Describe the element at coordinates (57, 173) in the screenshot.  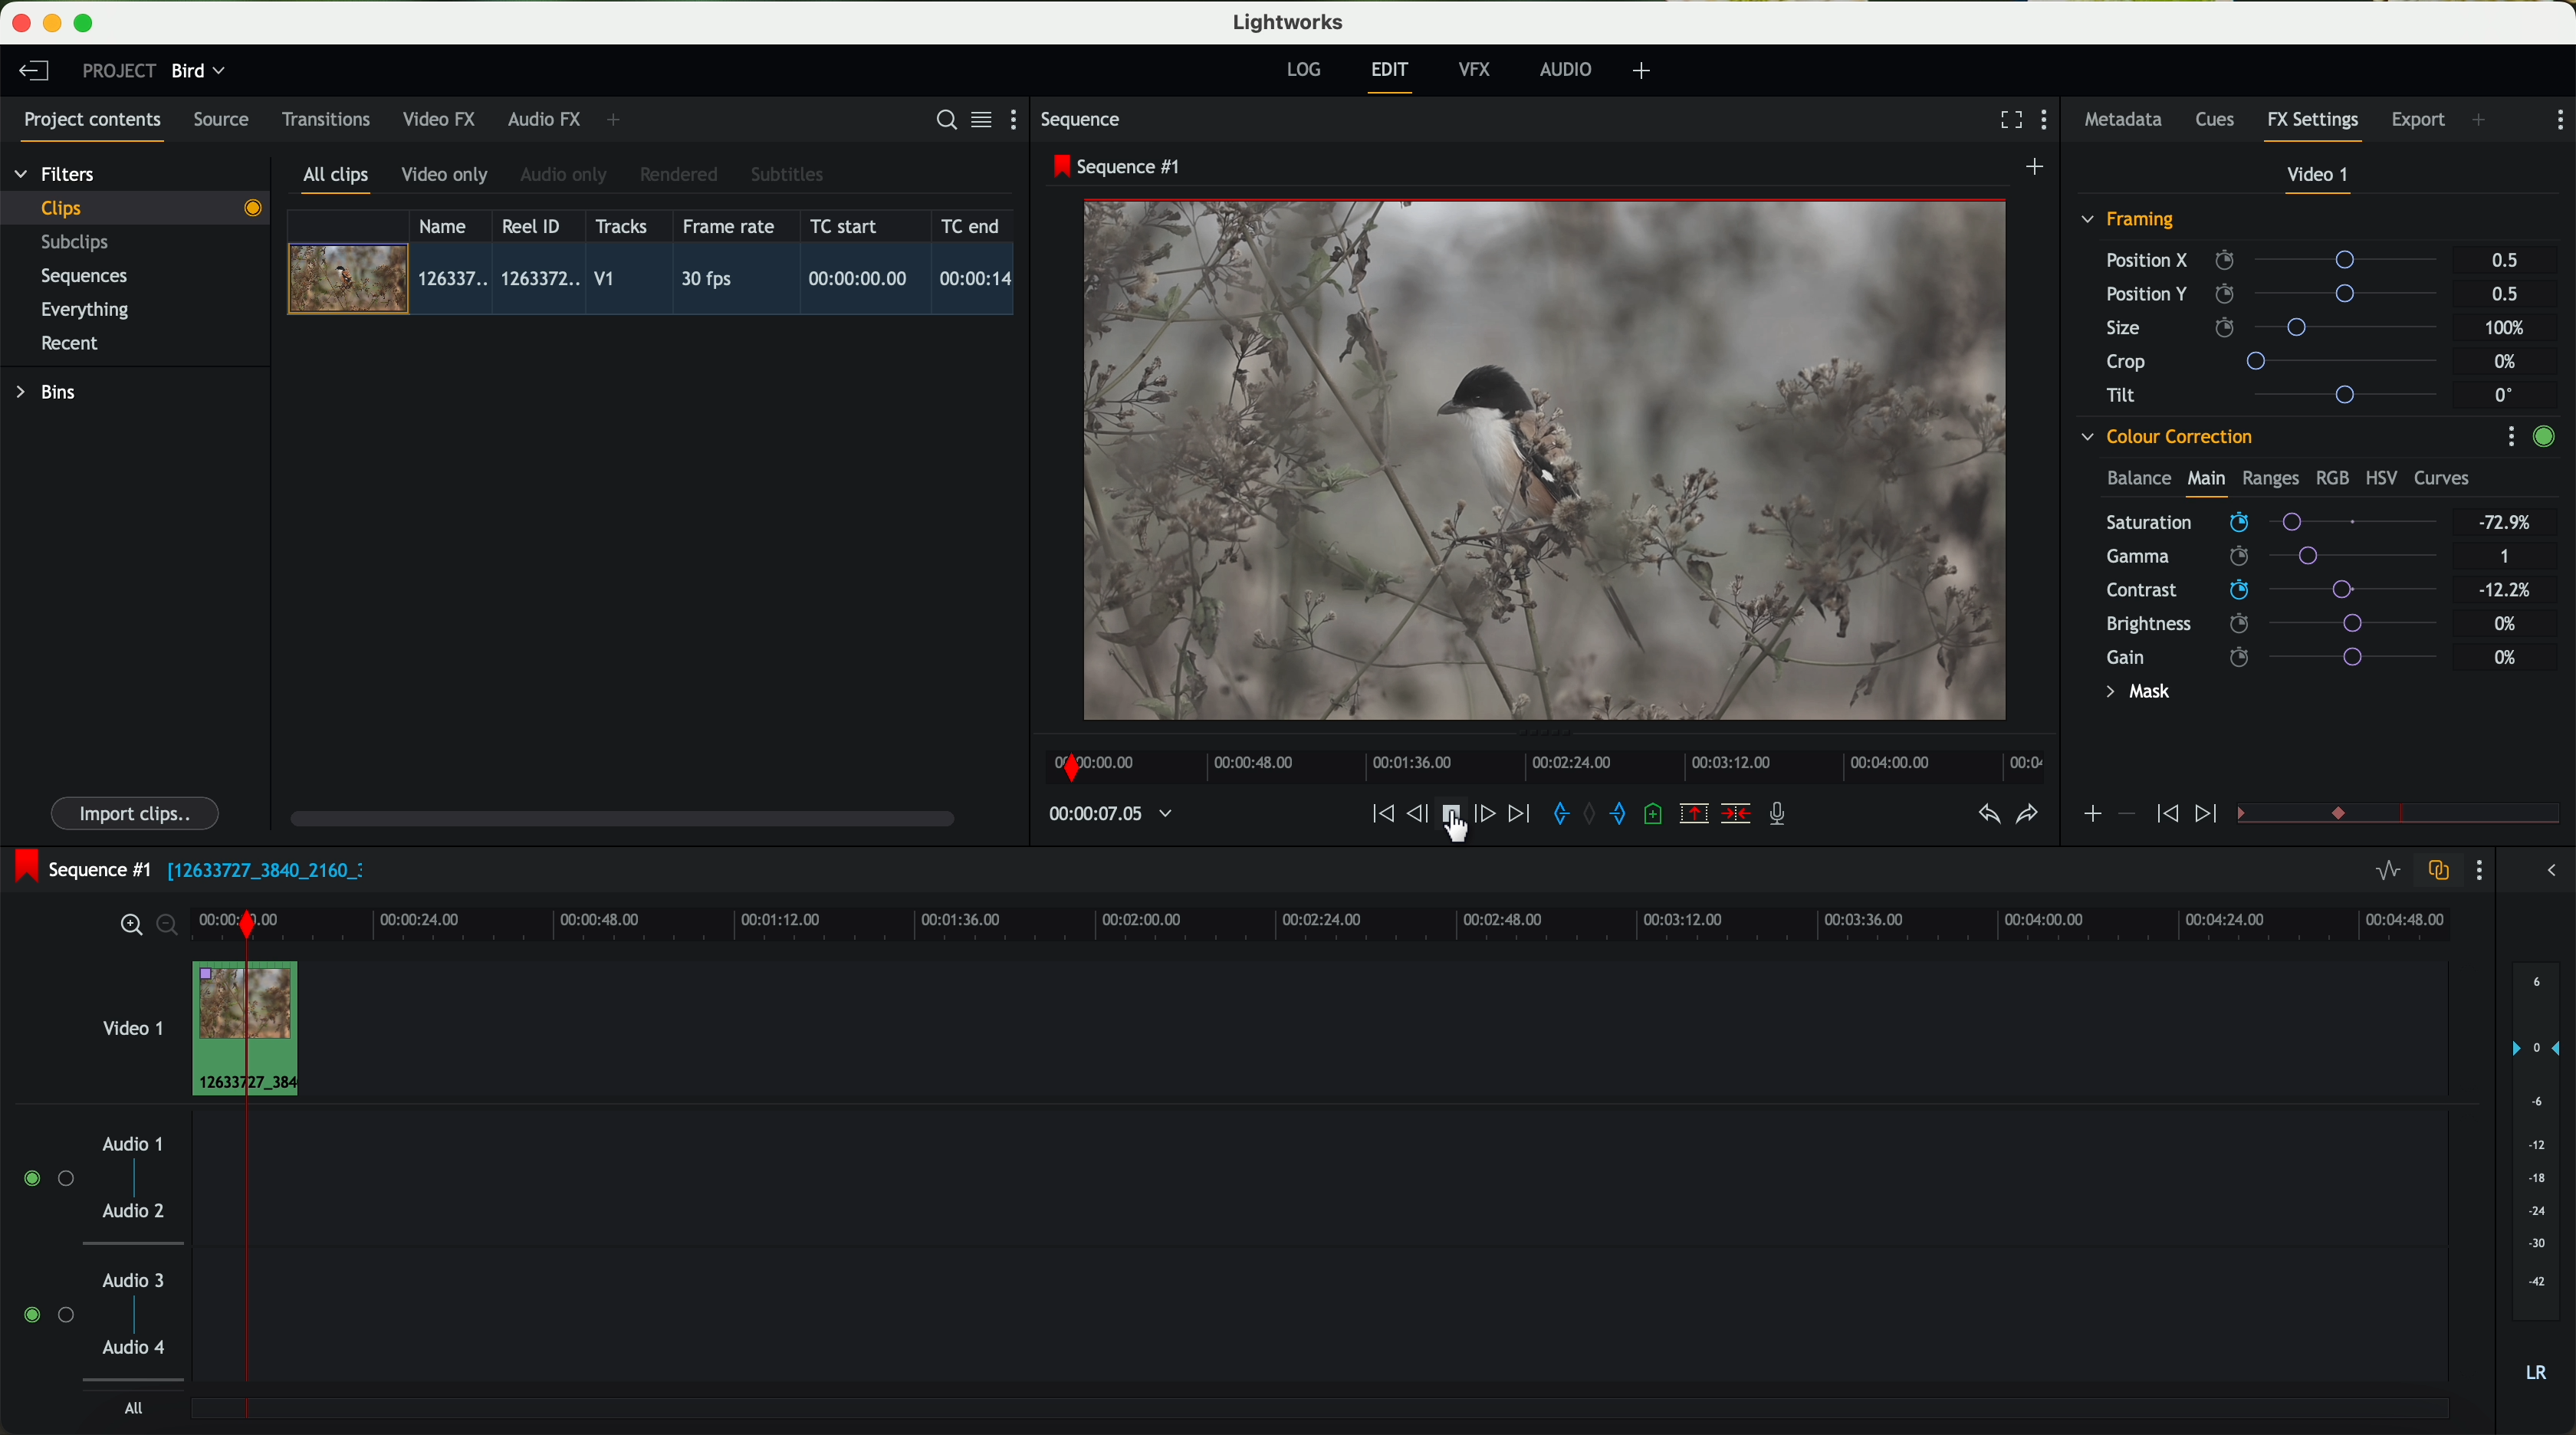
I see `filters` at that location.